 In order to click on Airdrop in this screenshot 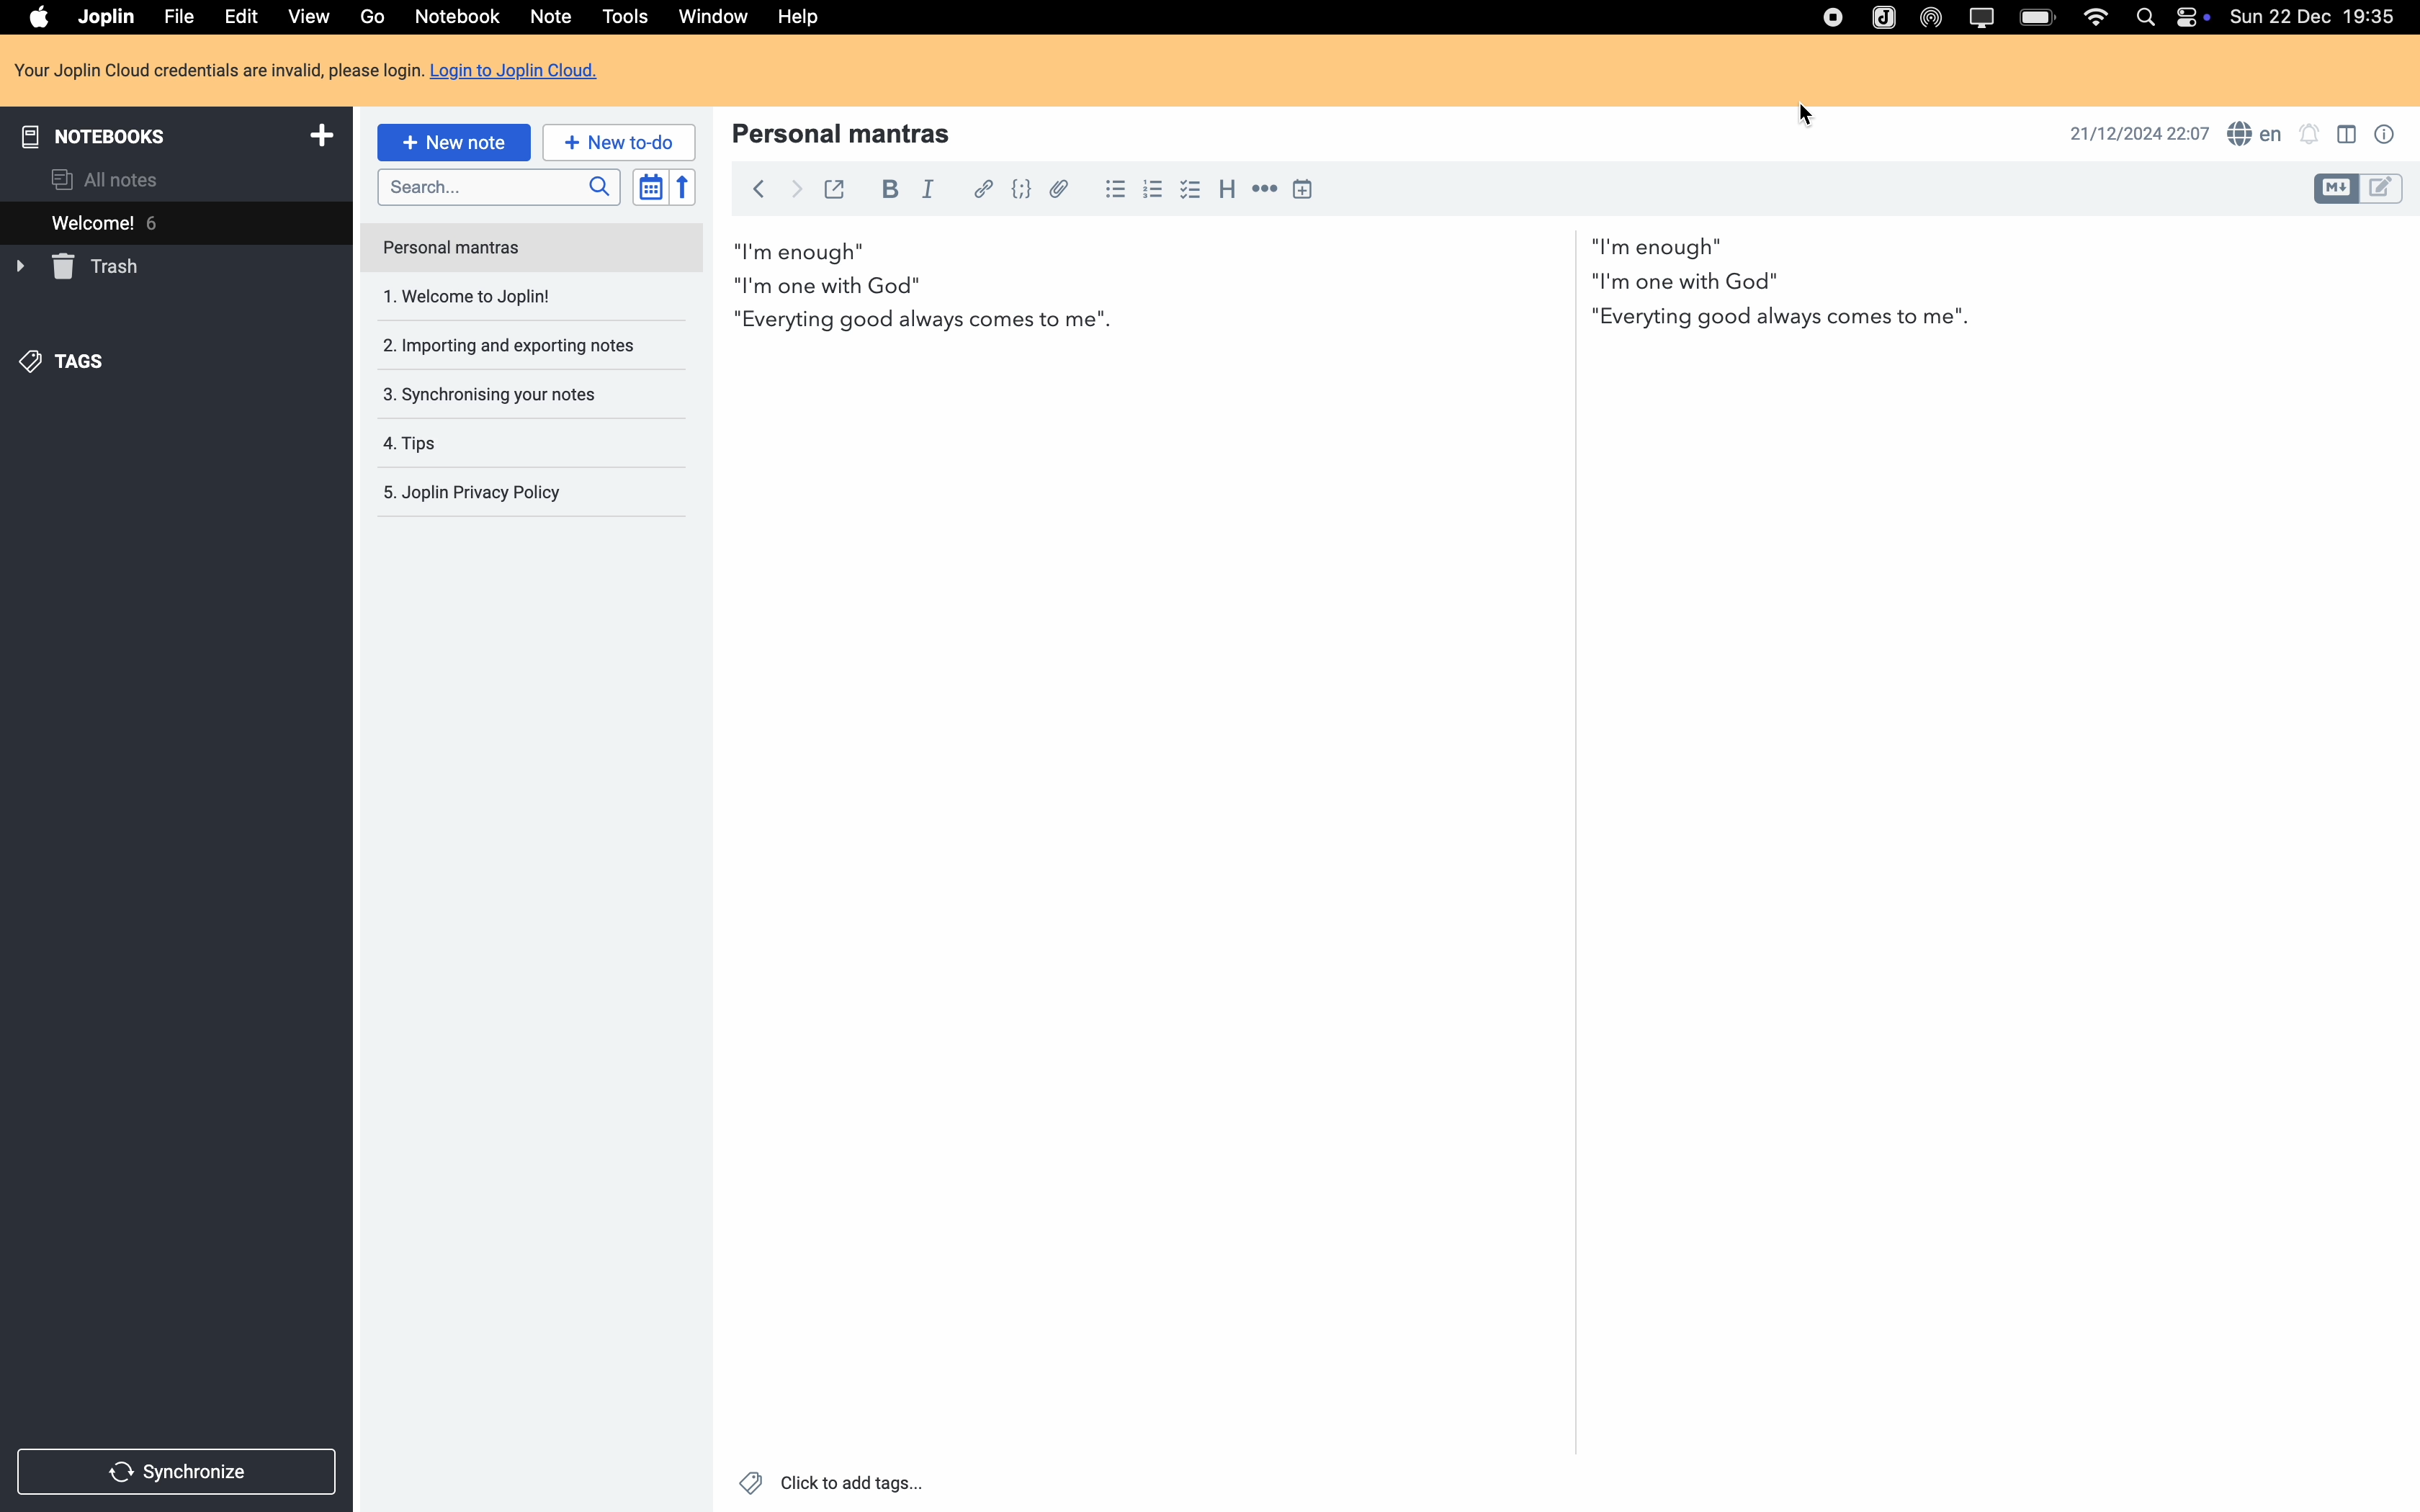, I will do `click(1930, 16)`.